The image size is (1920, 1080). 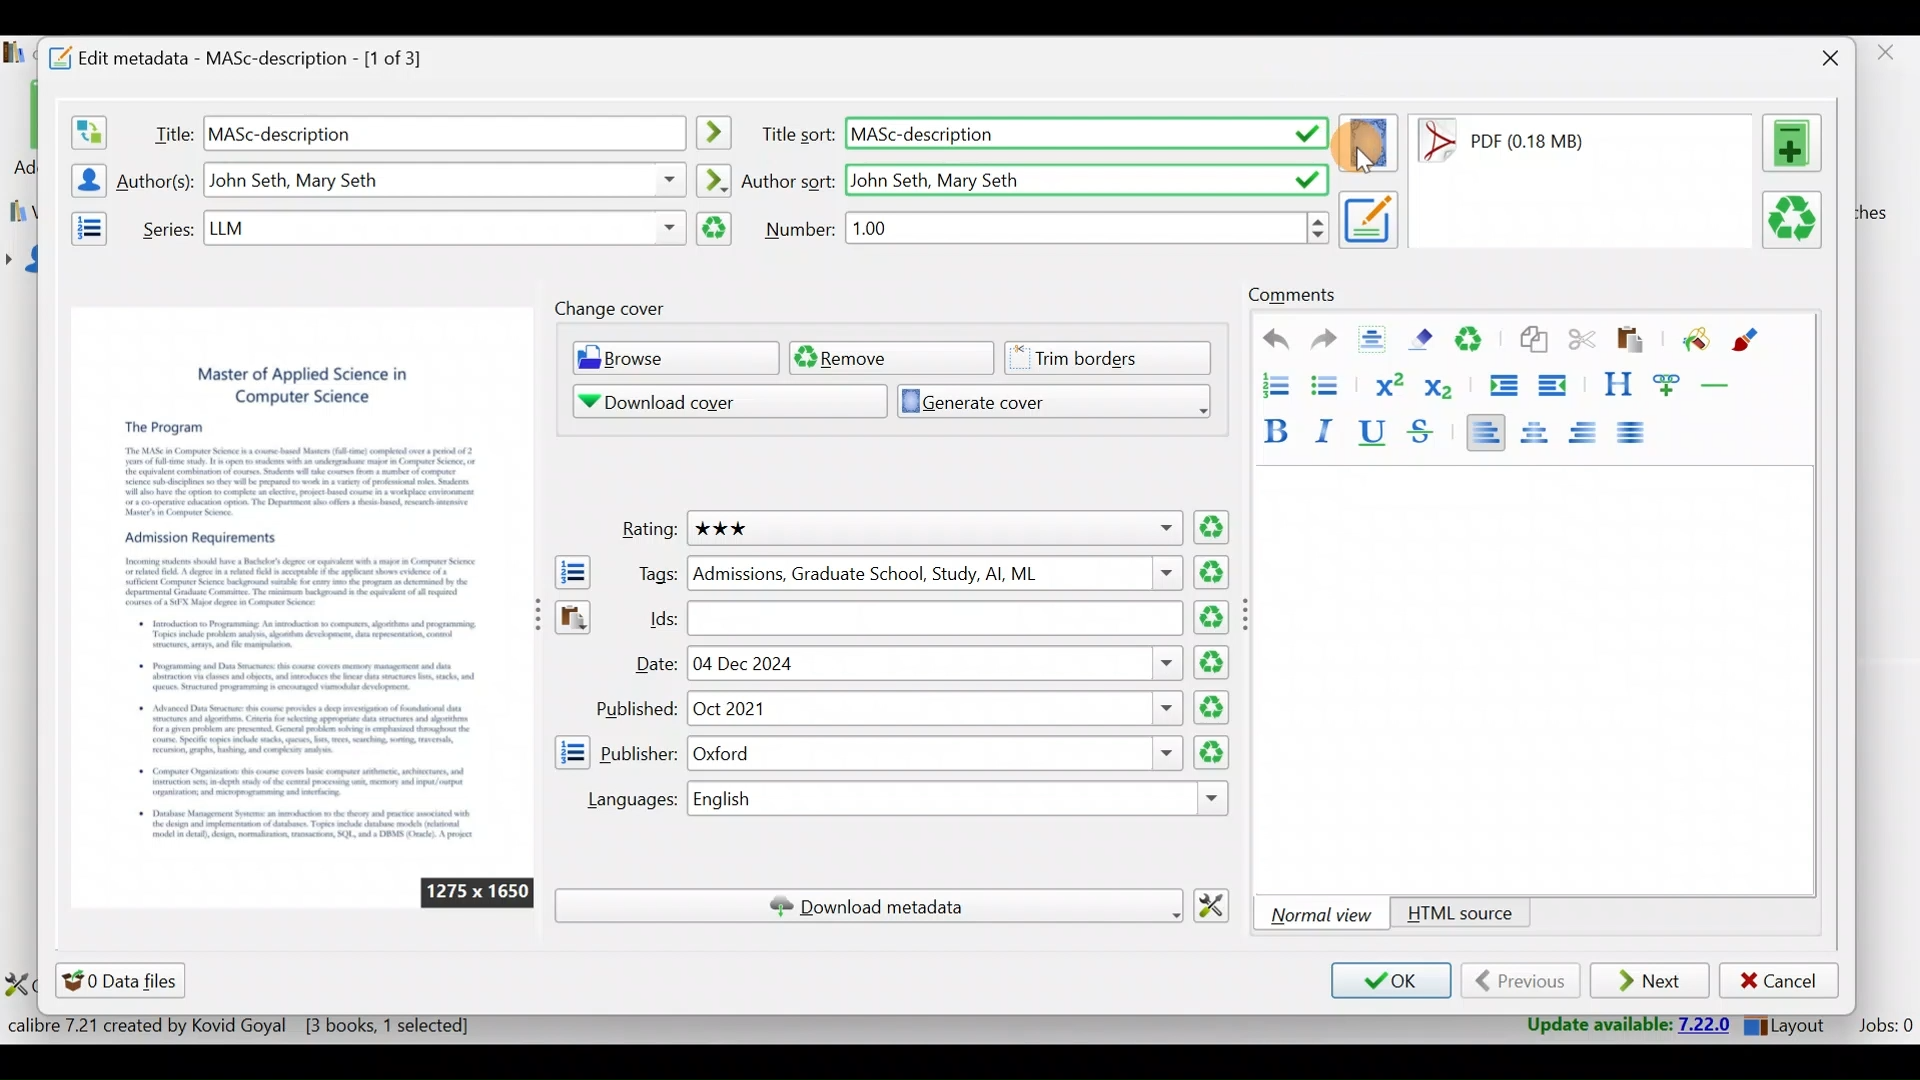 What do you see at coordinates (124, 980) in the screenshot?
I see `Data files` at bounding box center [124, 980].